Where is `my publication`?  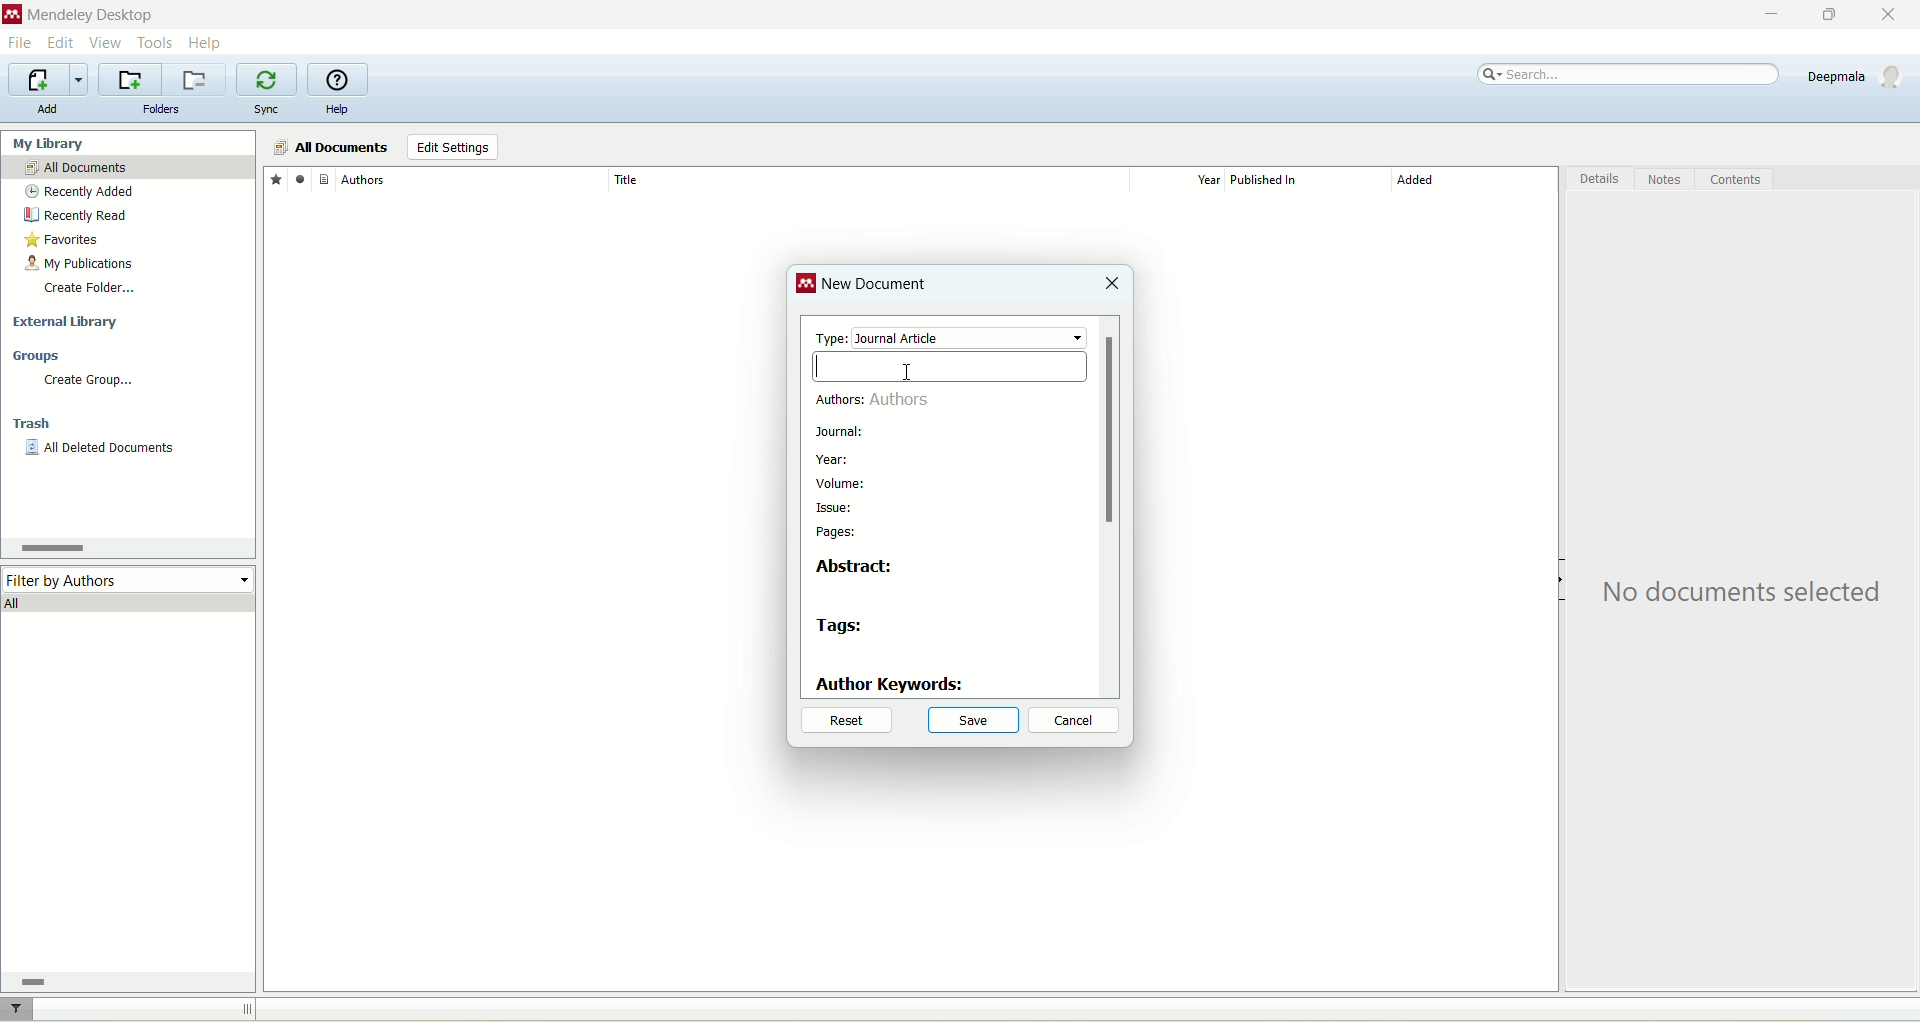 my publication is located at coordinates (83, 265).